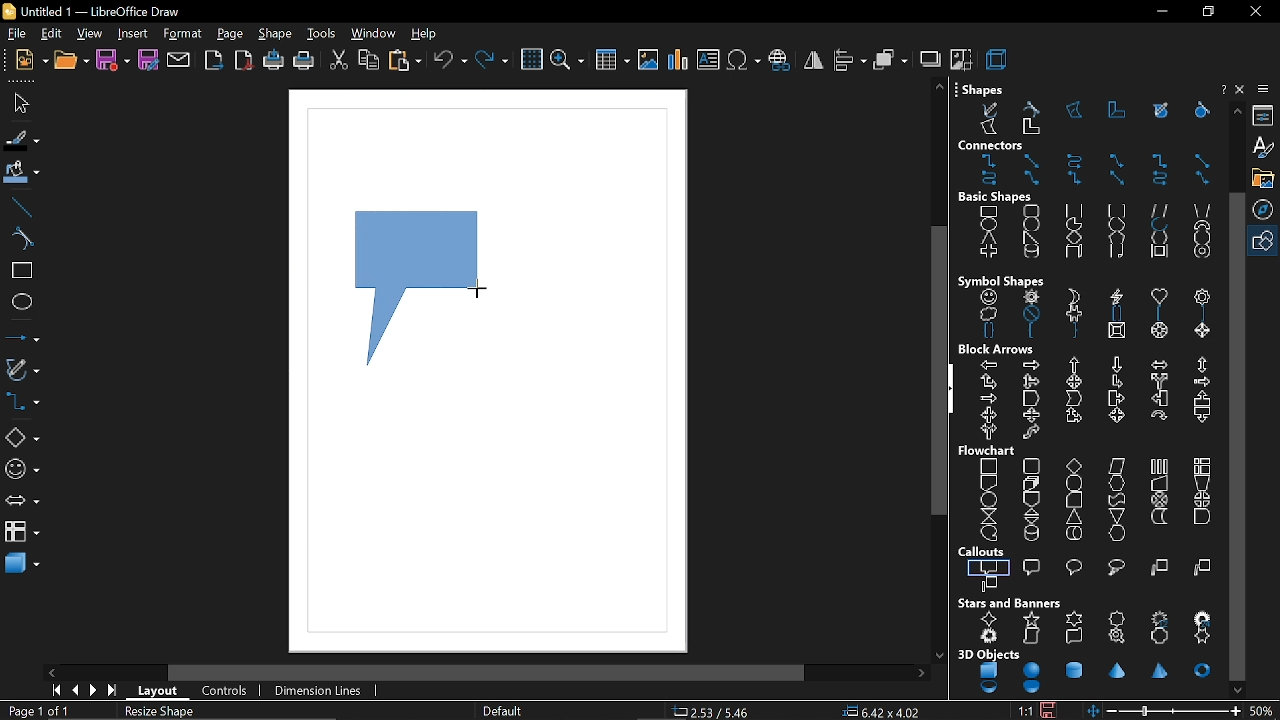 The width and height of the screenshot is (1280, 720). I want to click on hide, so click(951, 390).